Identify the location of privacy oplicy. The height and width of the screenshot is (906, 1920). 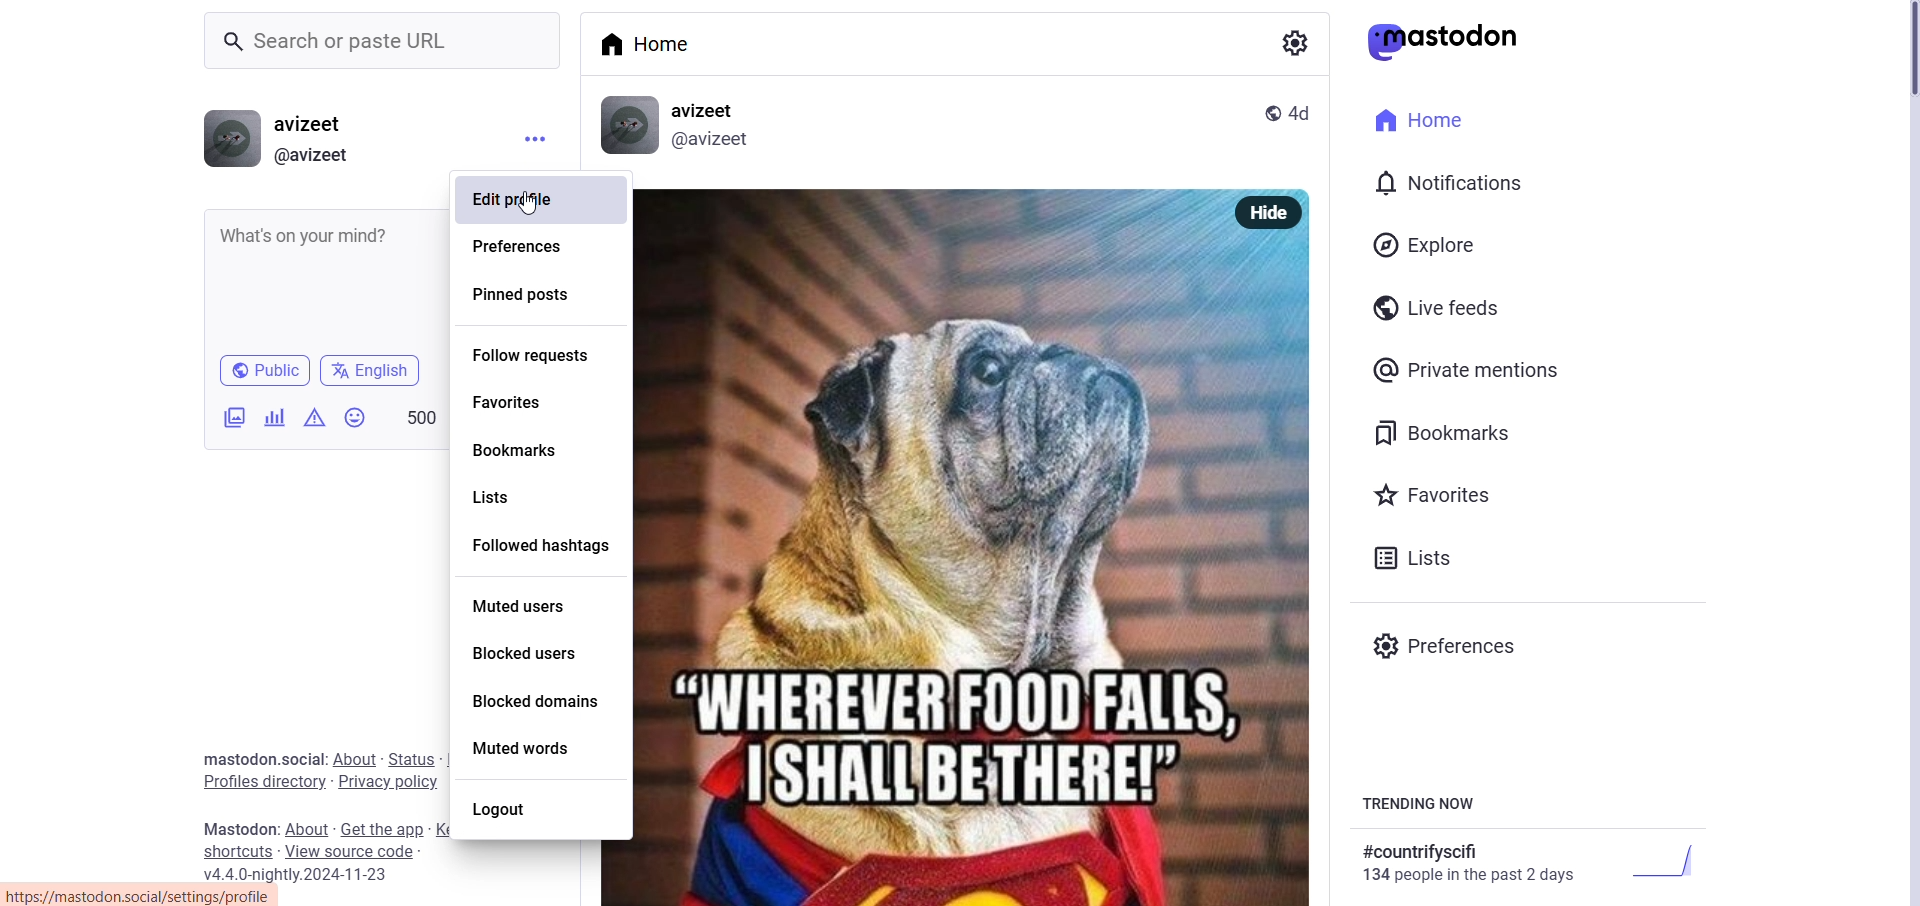
(390, 782).